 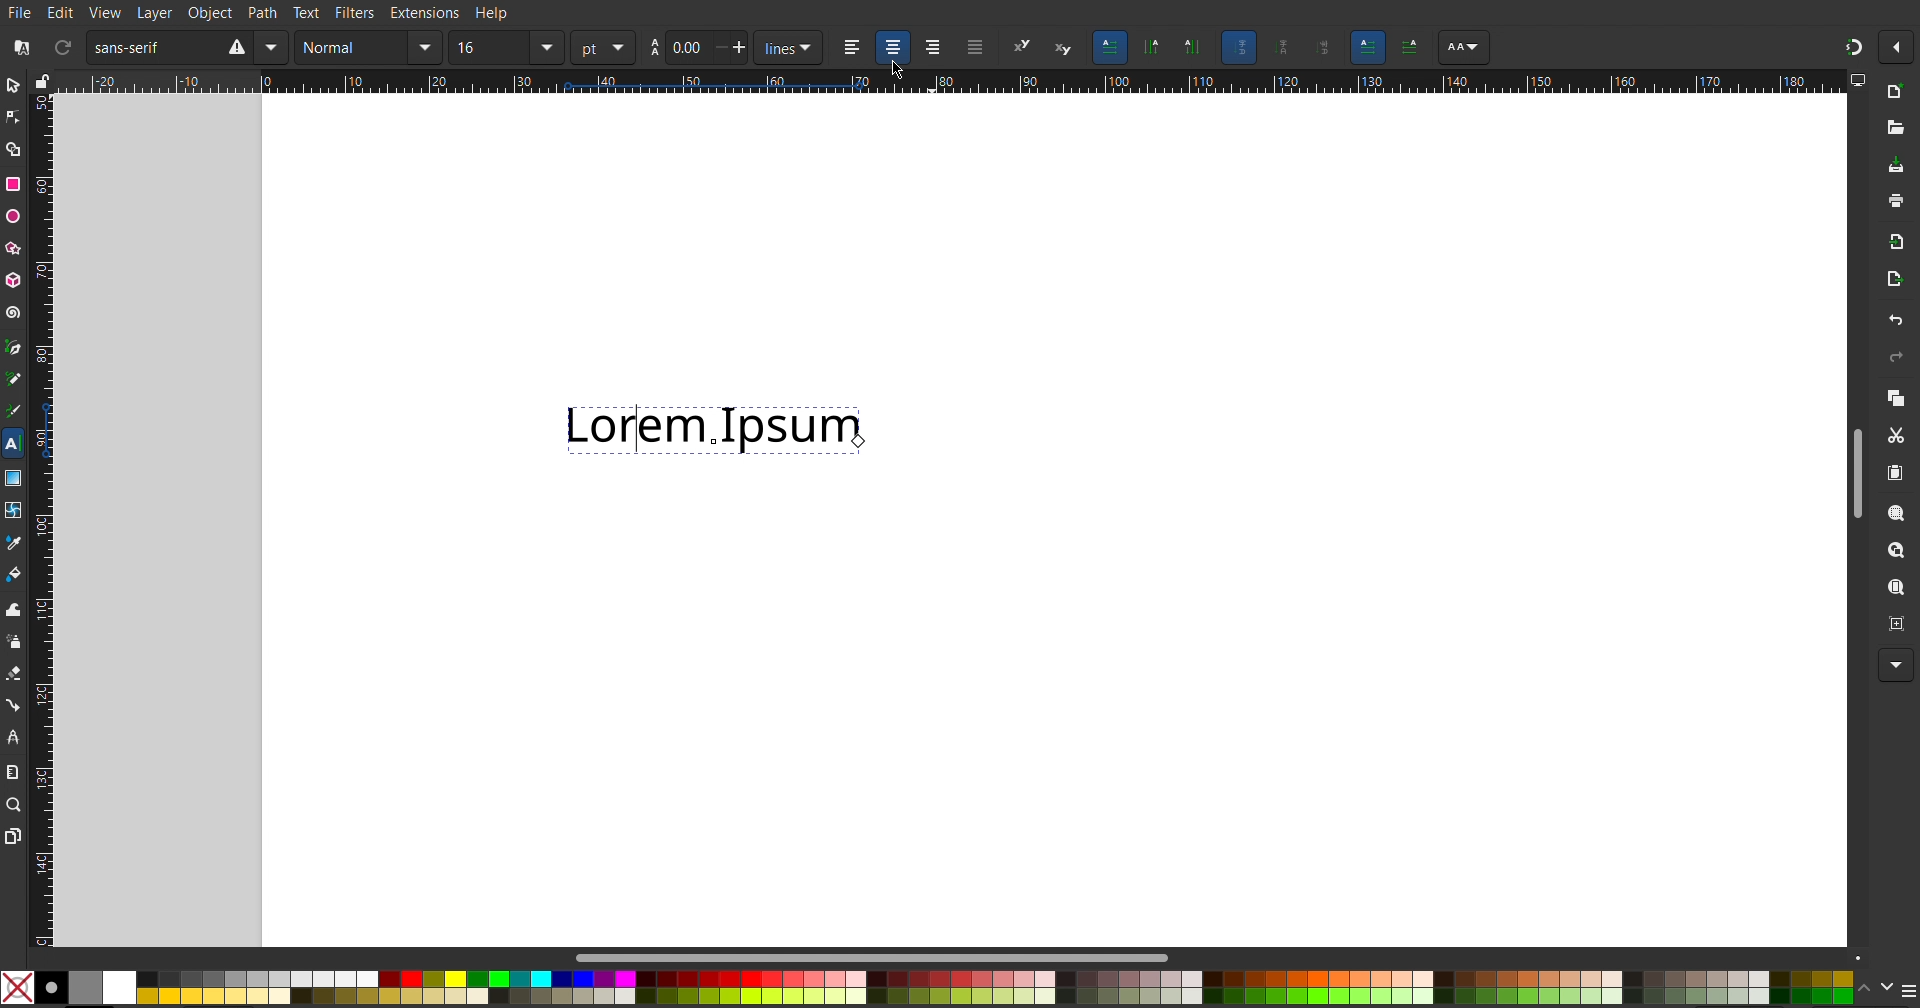 I want to click on New, so click(x=1897, y=93).